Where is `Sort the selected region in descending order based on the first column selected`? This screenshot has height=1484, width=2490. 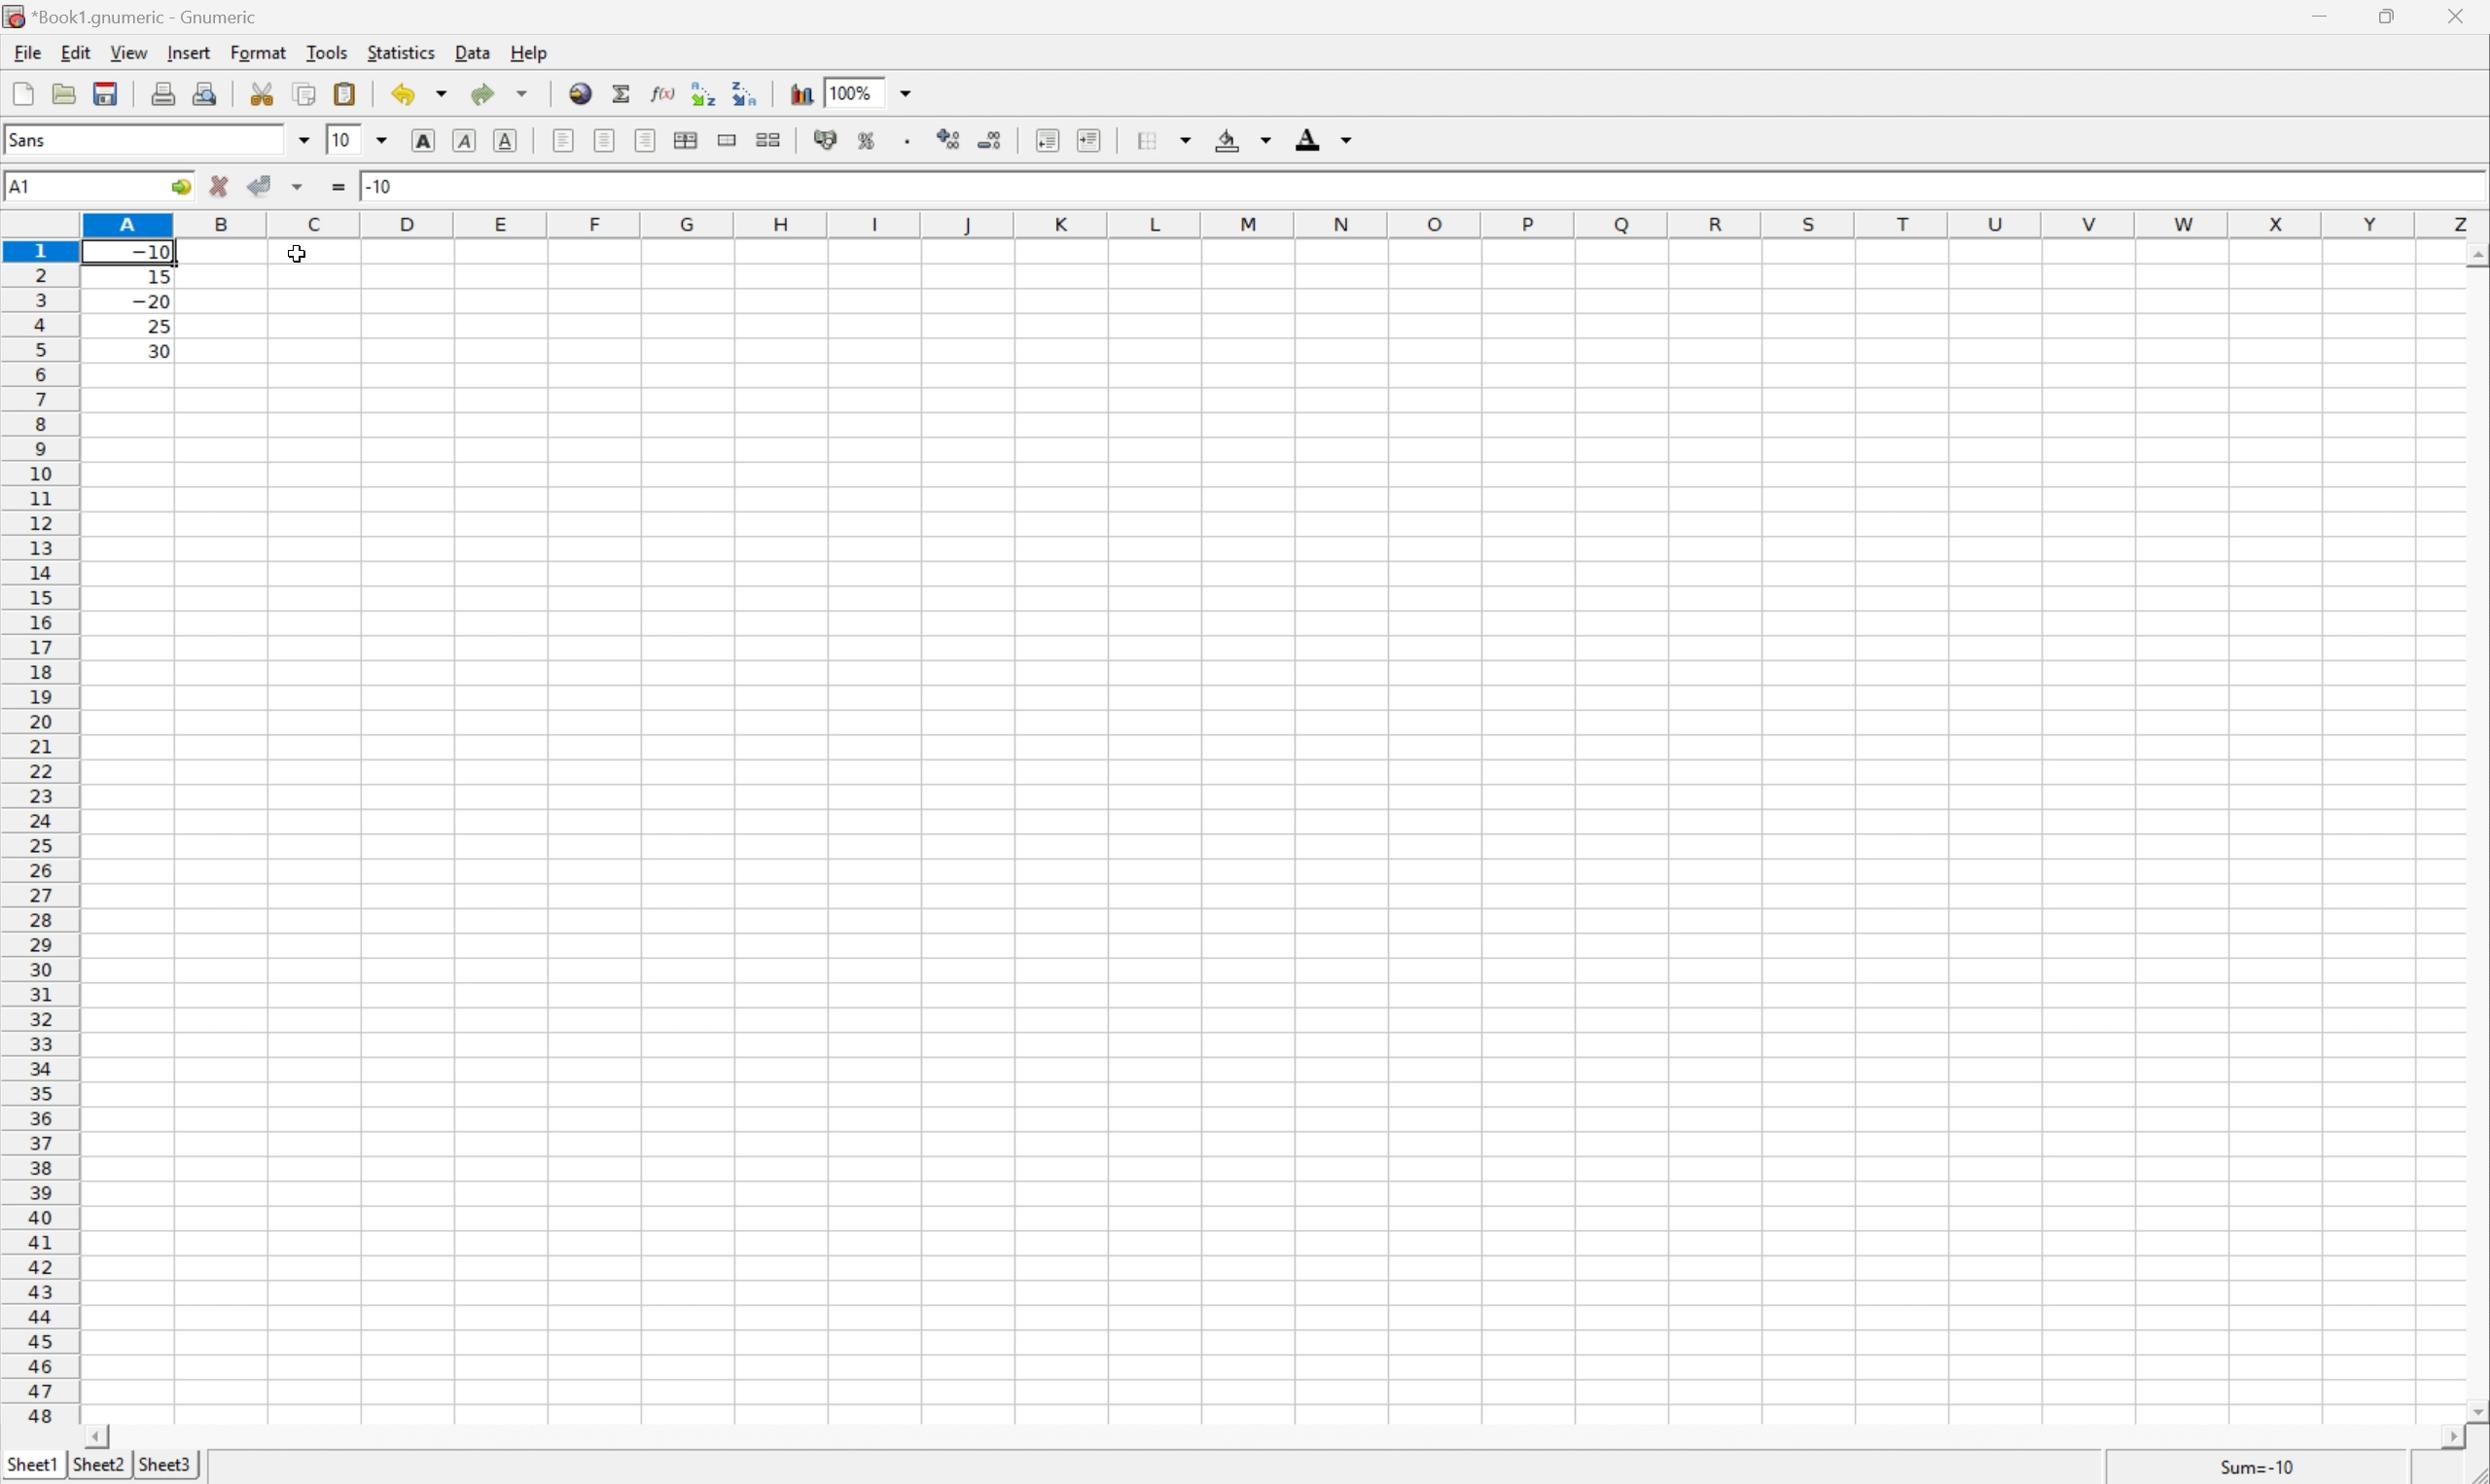 Sort the selected region in descending order based on the first column selected is located at coordinates (744, 91).